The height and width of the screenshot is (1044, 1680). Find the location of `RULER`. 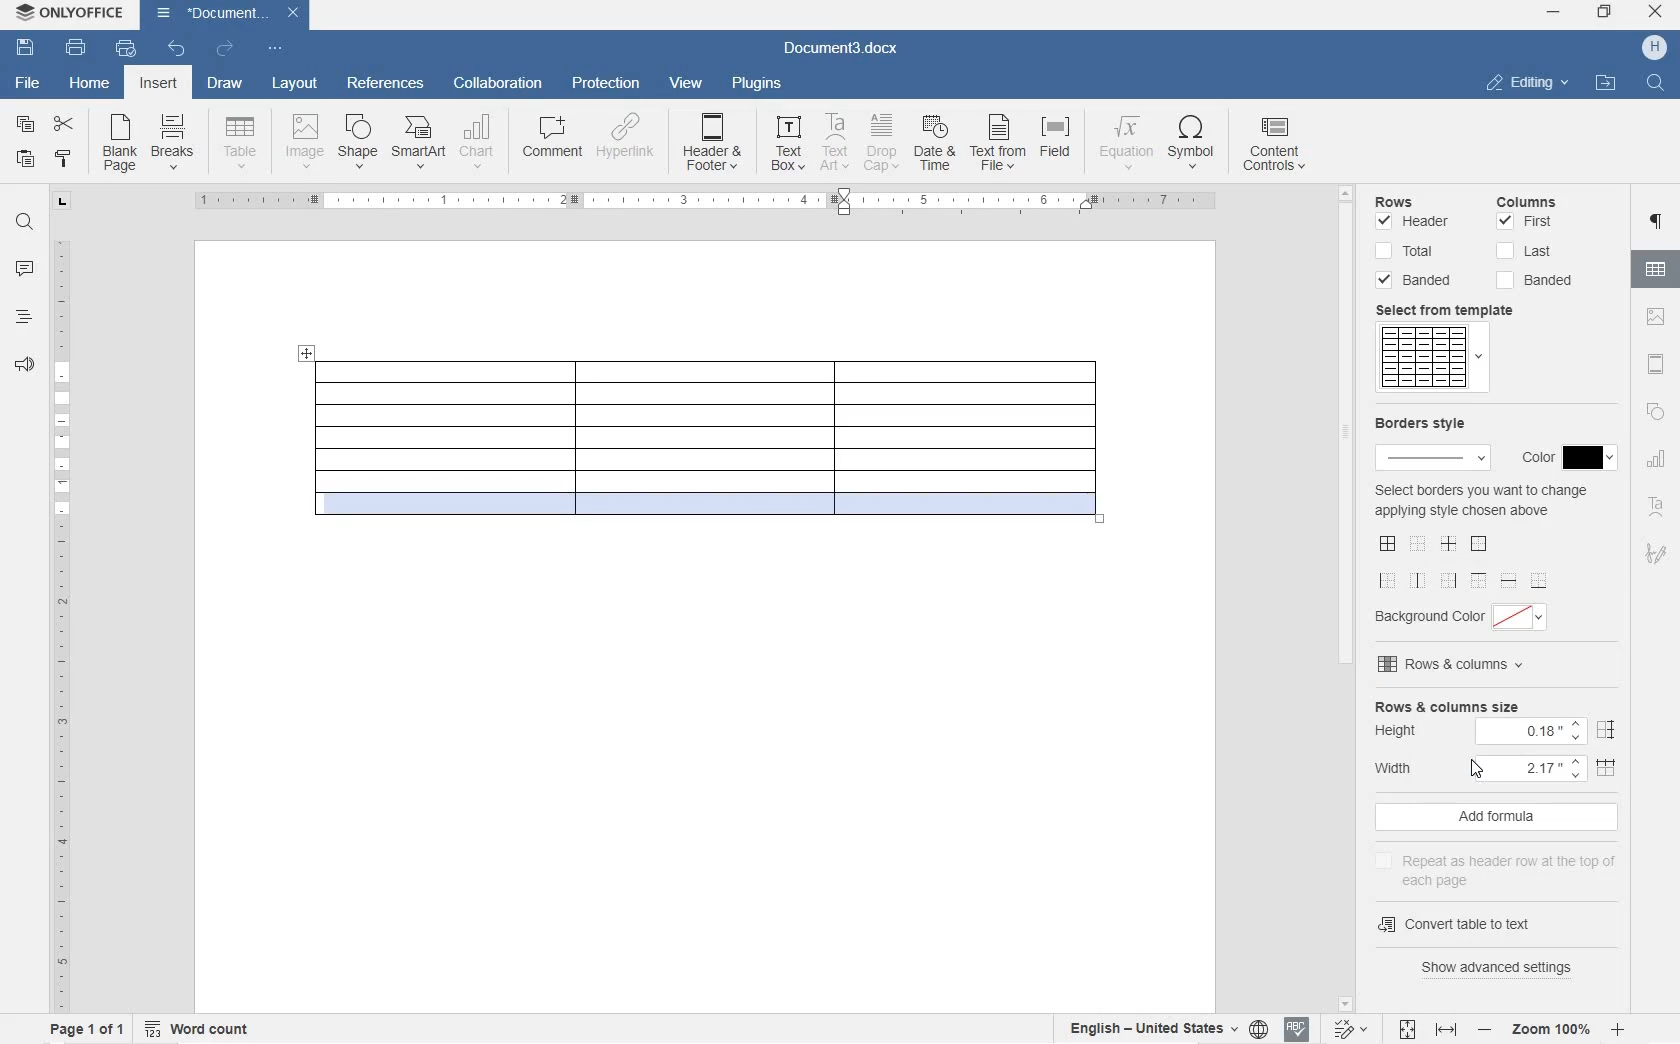

RULER is located at coordinates (691, 202).